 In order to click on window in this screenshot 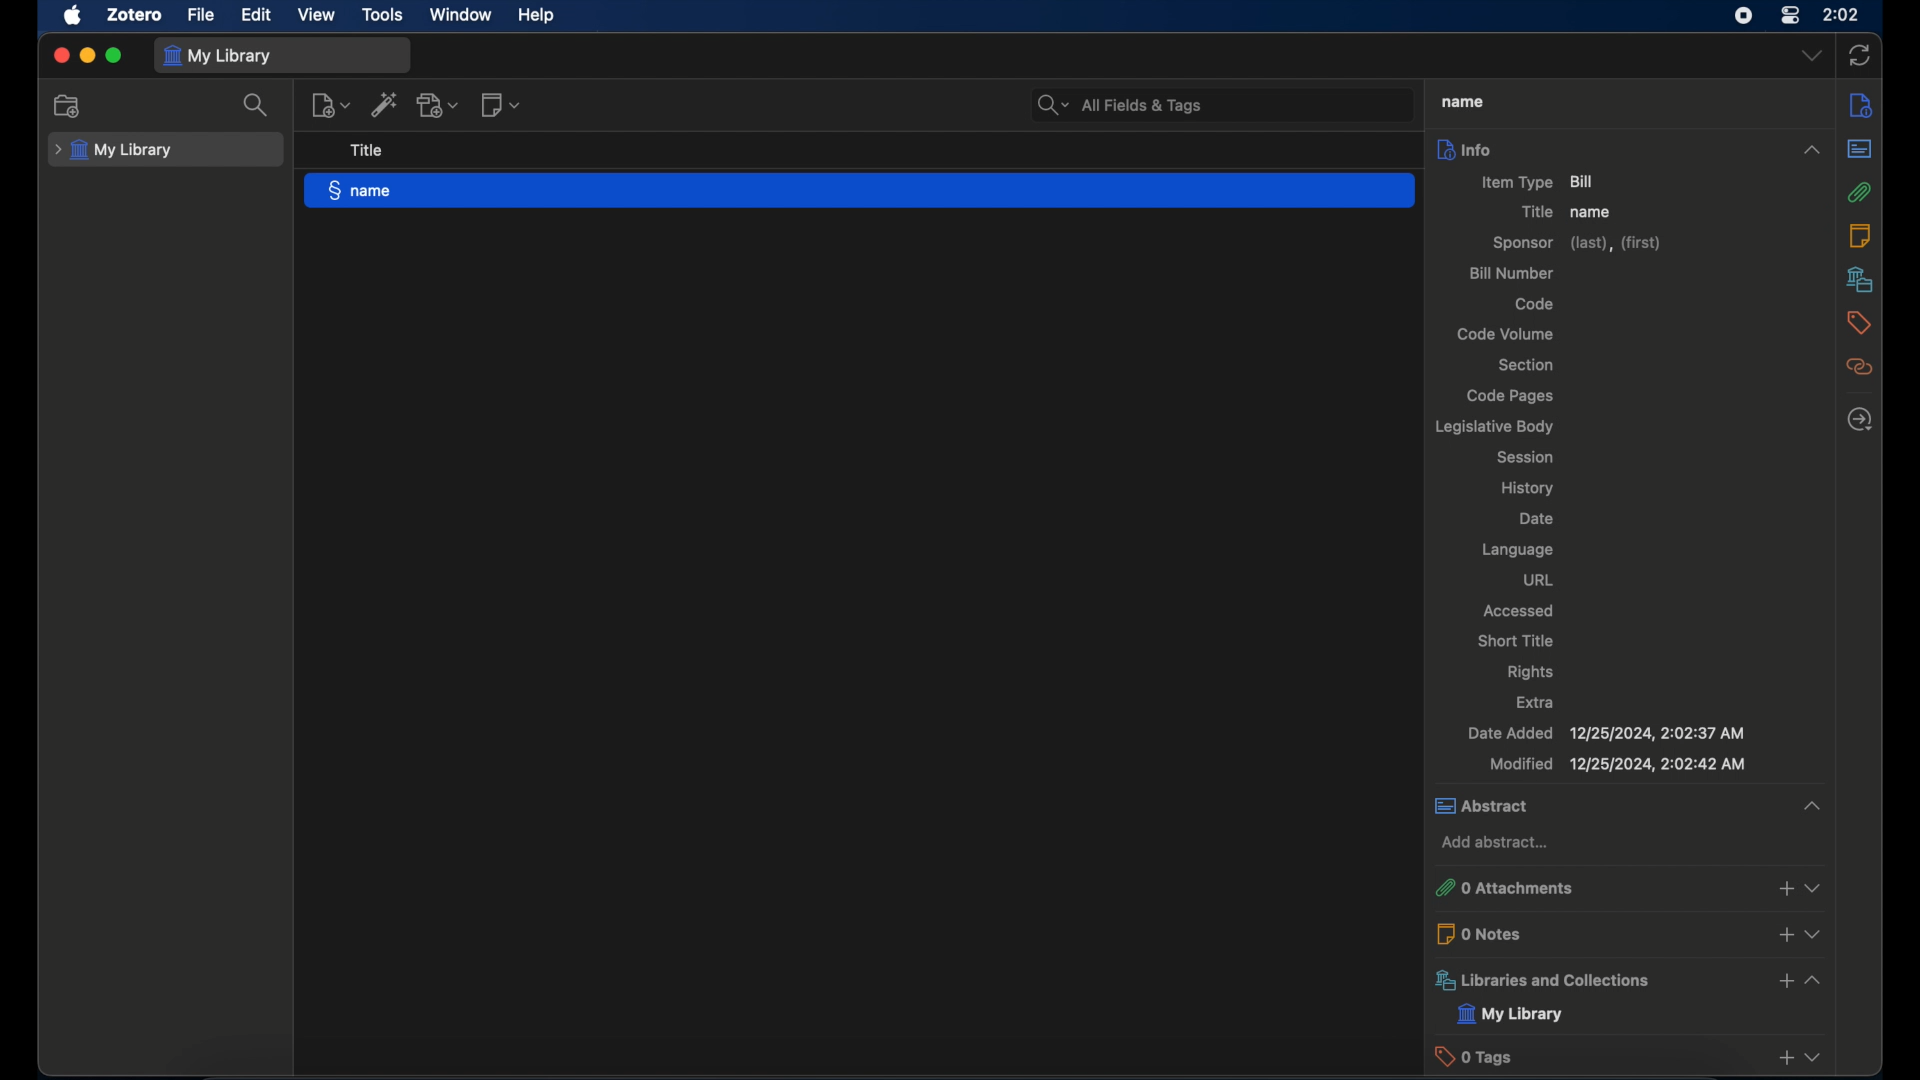, I will do `click(462, 15)`.